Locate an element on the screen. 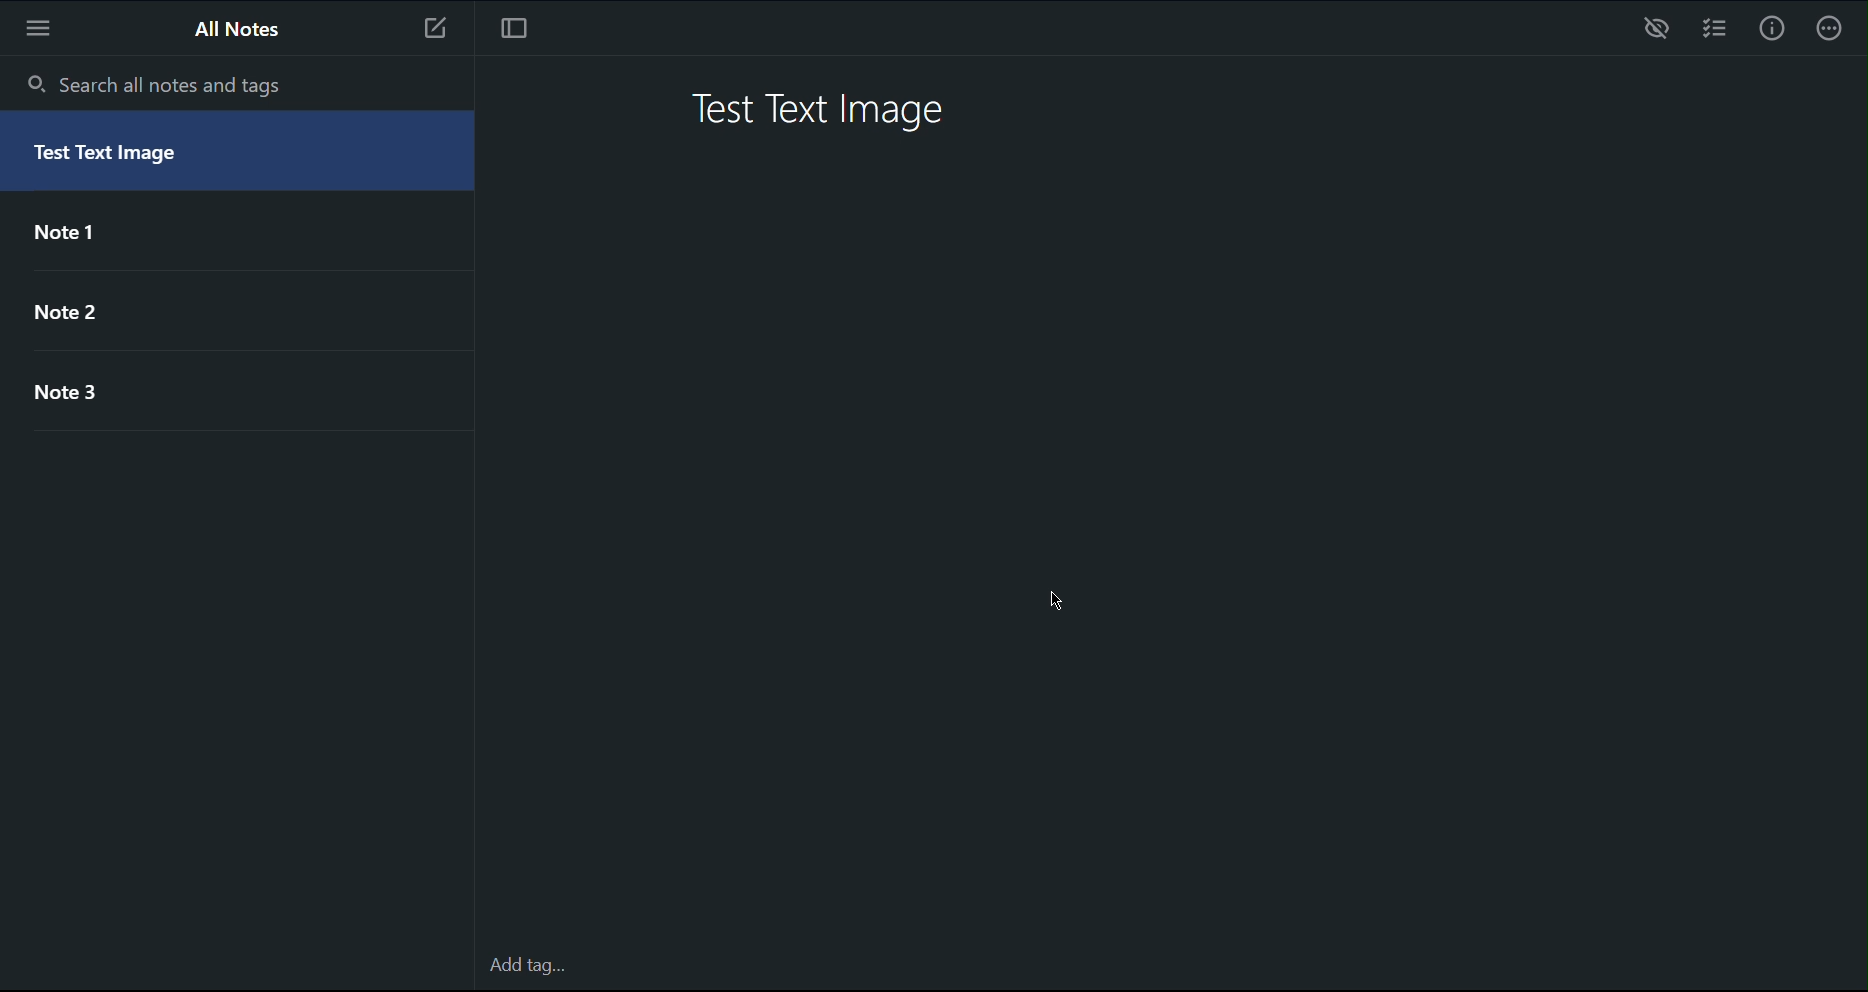  Add tag is located at coordinates (524, 967).